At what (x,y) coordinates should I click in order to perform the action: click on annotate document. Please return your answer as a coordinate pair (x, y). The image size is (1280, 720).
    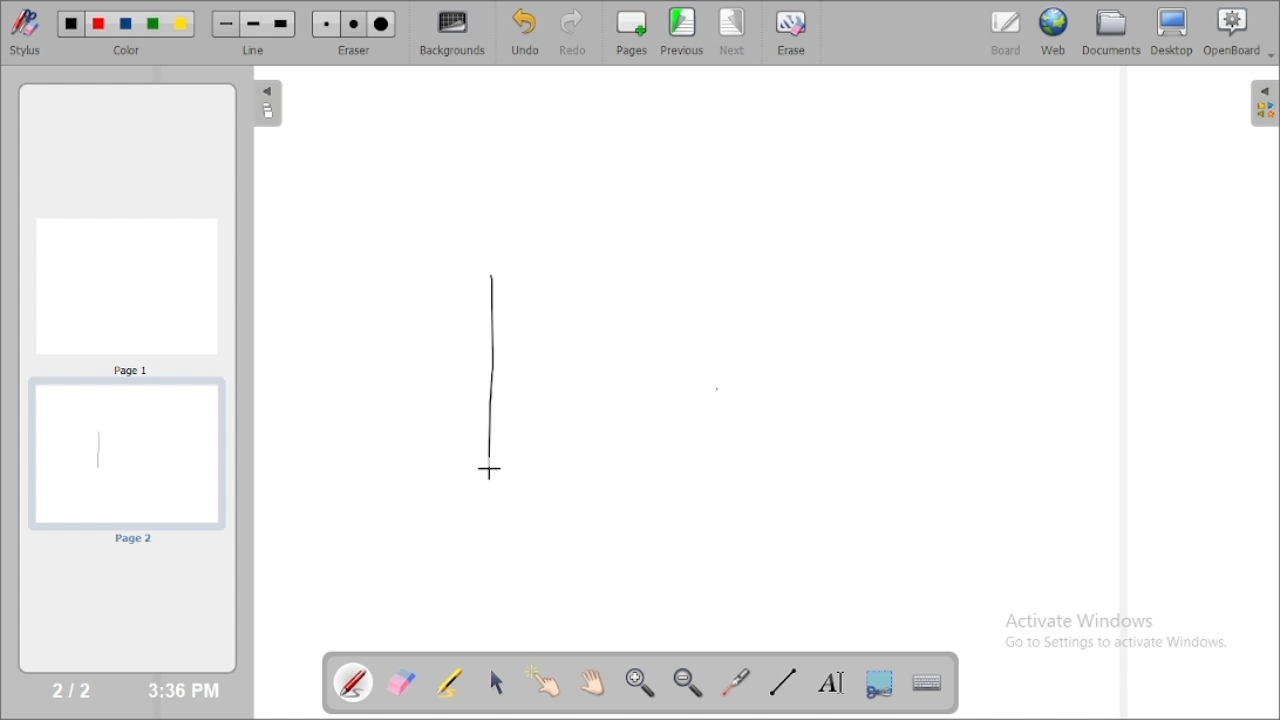
    Looking at the image, I should click on (354, 683).